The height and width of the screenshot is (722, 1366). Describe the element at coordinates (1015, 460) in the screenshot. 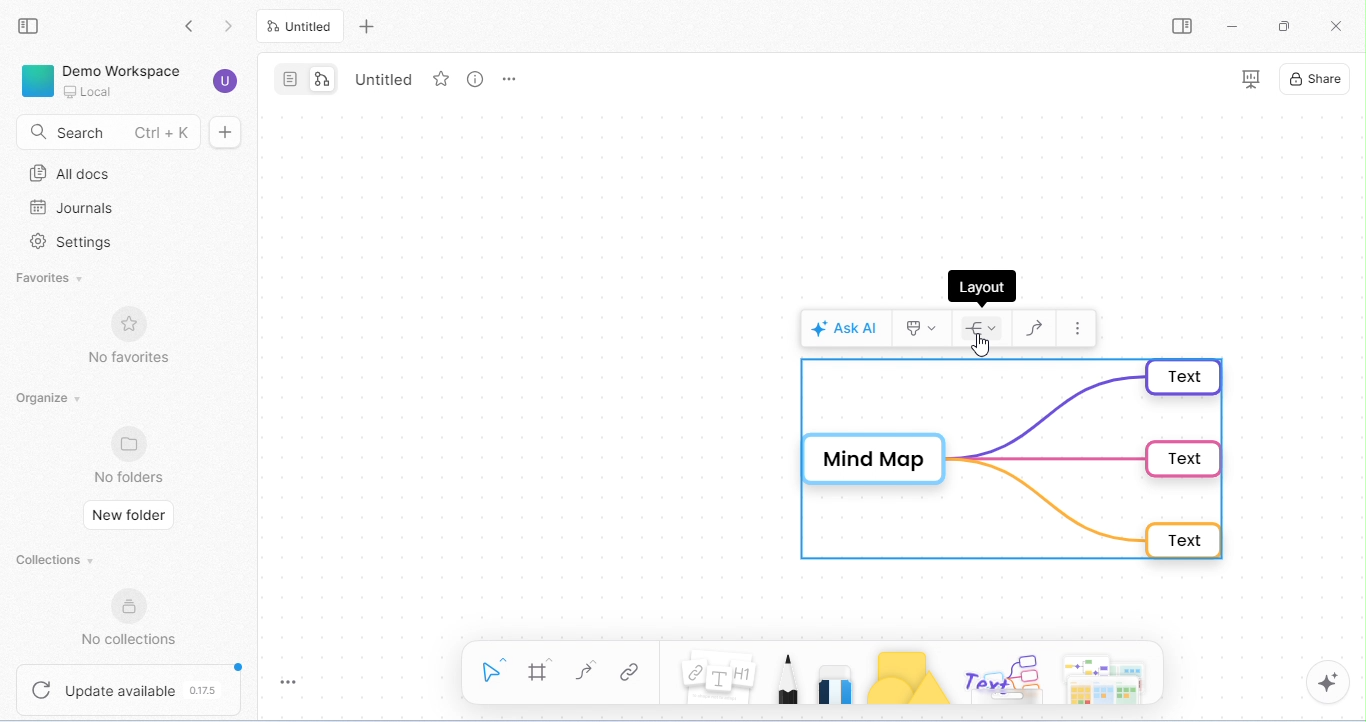

I see `Mind Map with texts in right layout` at that location.